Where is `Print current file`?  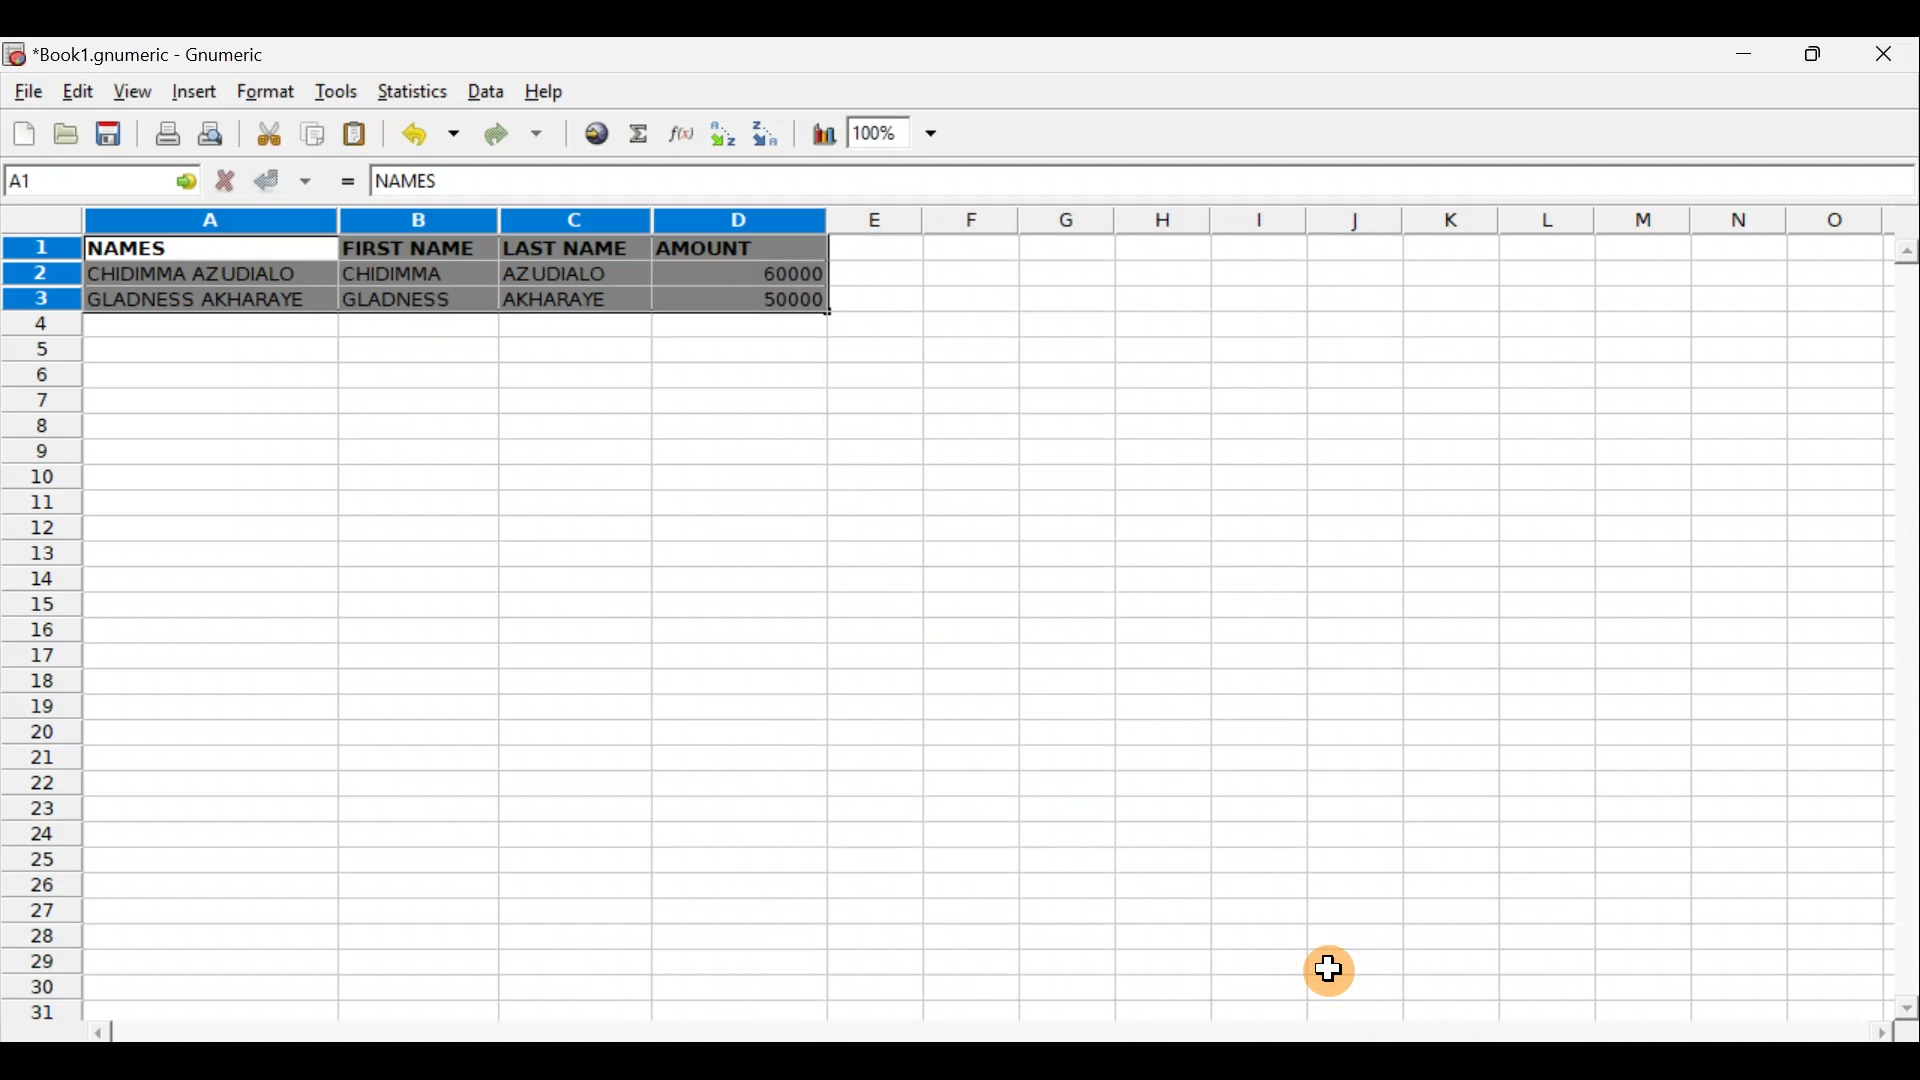
Print current file is located at coordinates (169, 131).